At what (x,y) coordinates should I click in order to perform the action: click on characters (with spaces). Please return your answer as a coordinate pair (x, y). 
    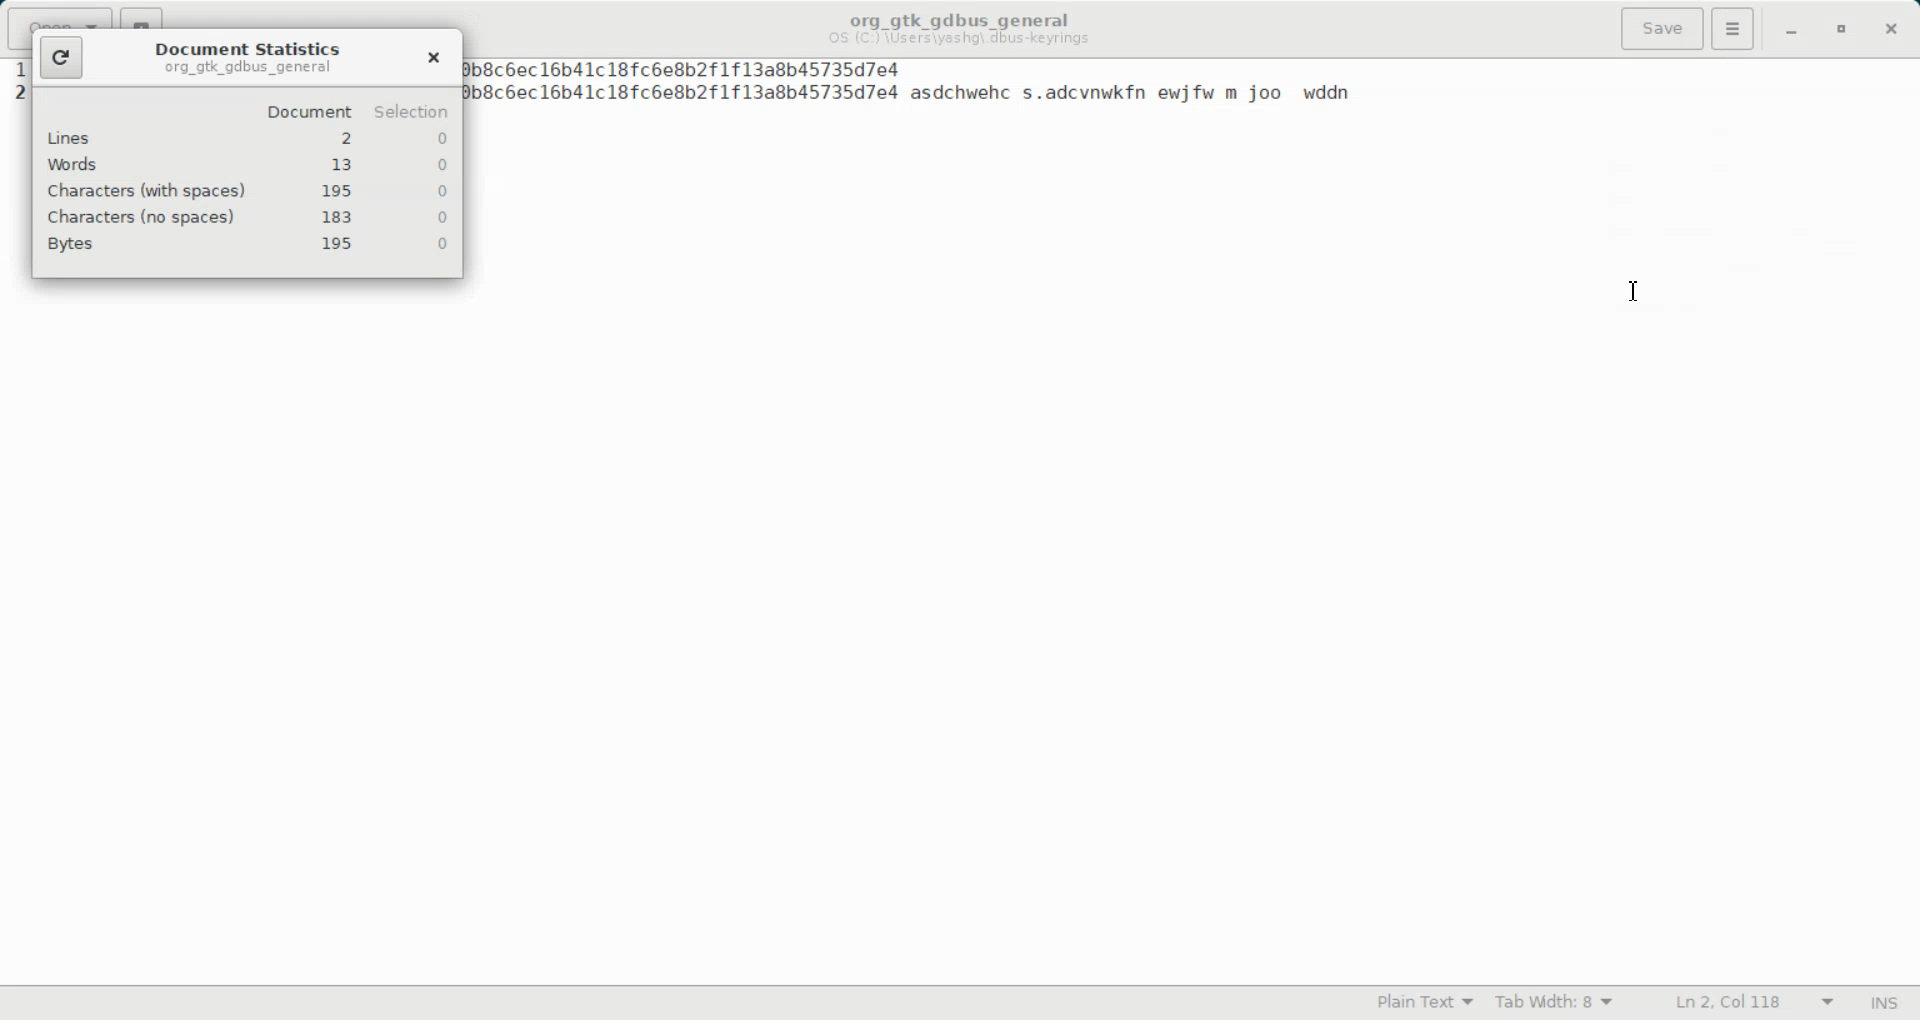
    Looking at the image, I should click on (145, 192).